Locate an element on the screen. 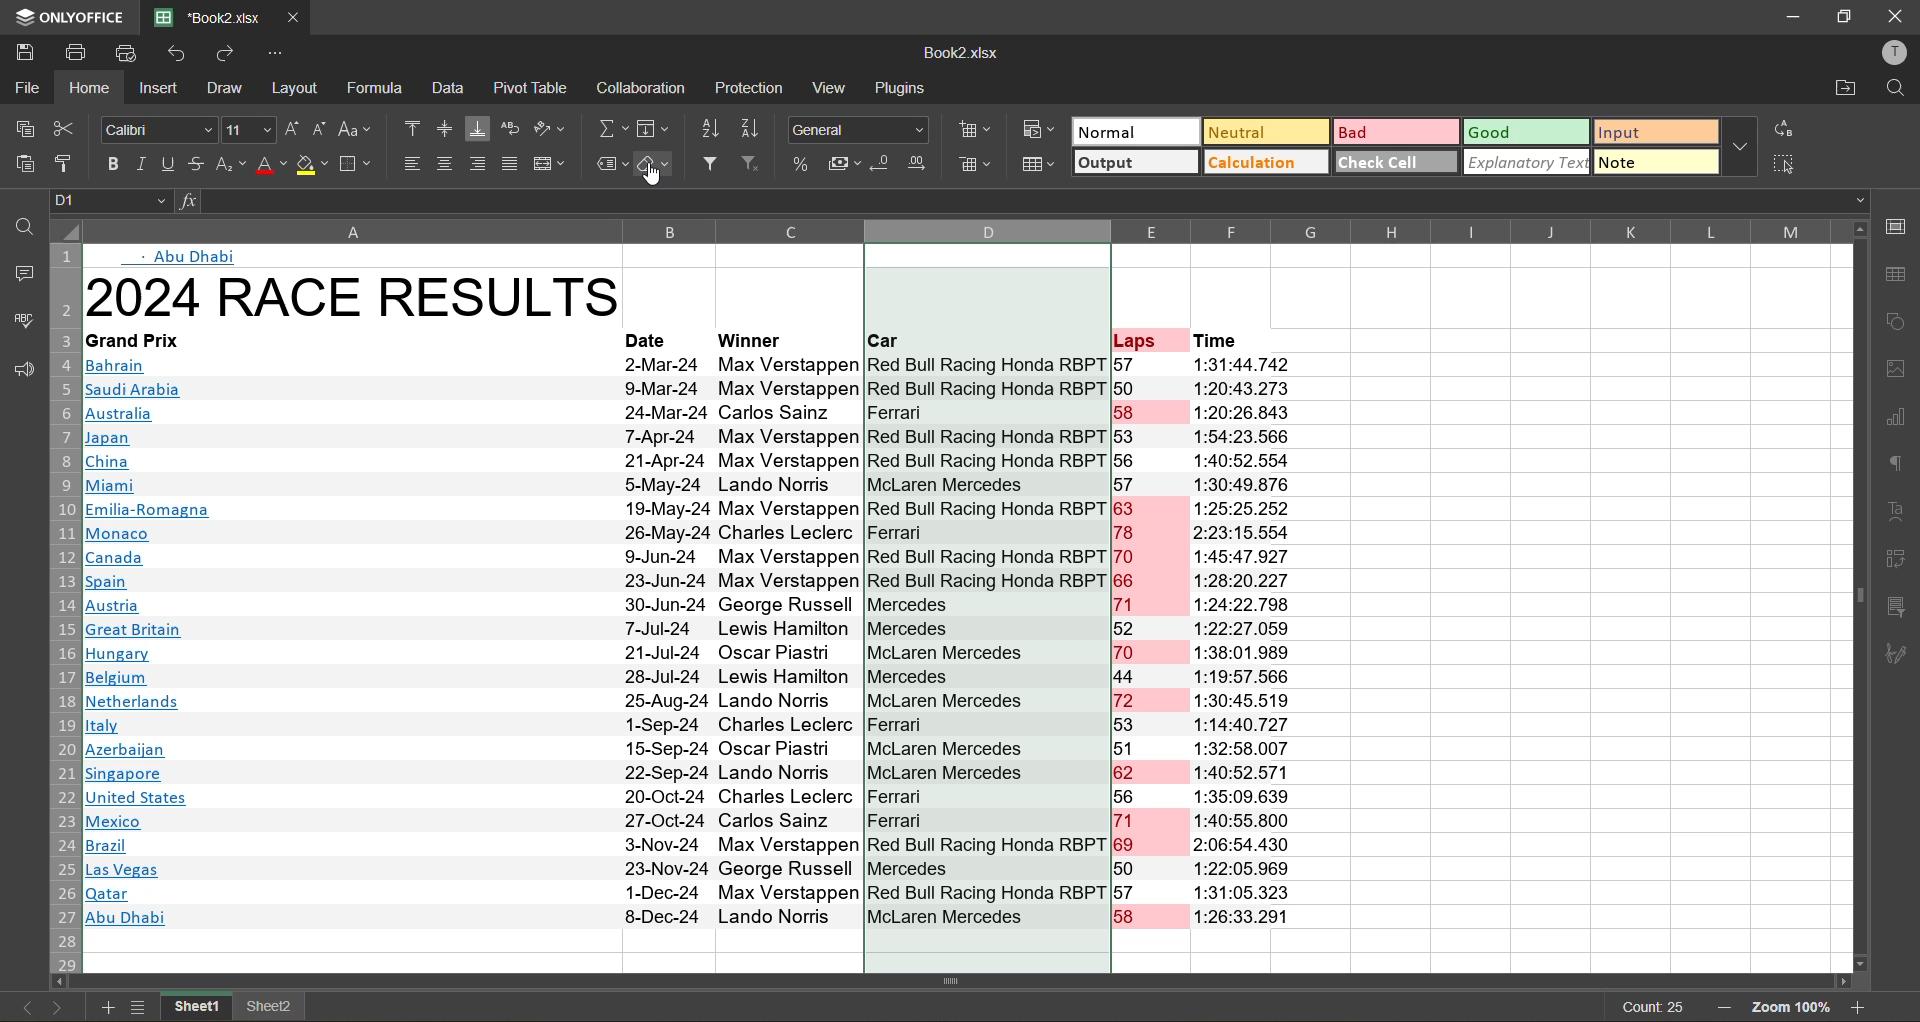  Bahrain 2-Mar-24 Max Verstappen Red Bull Racing Honda RBP 1 57 1:31:44.7/472 is located at coordinates (686, 366).